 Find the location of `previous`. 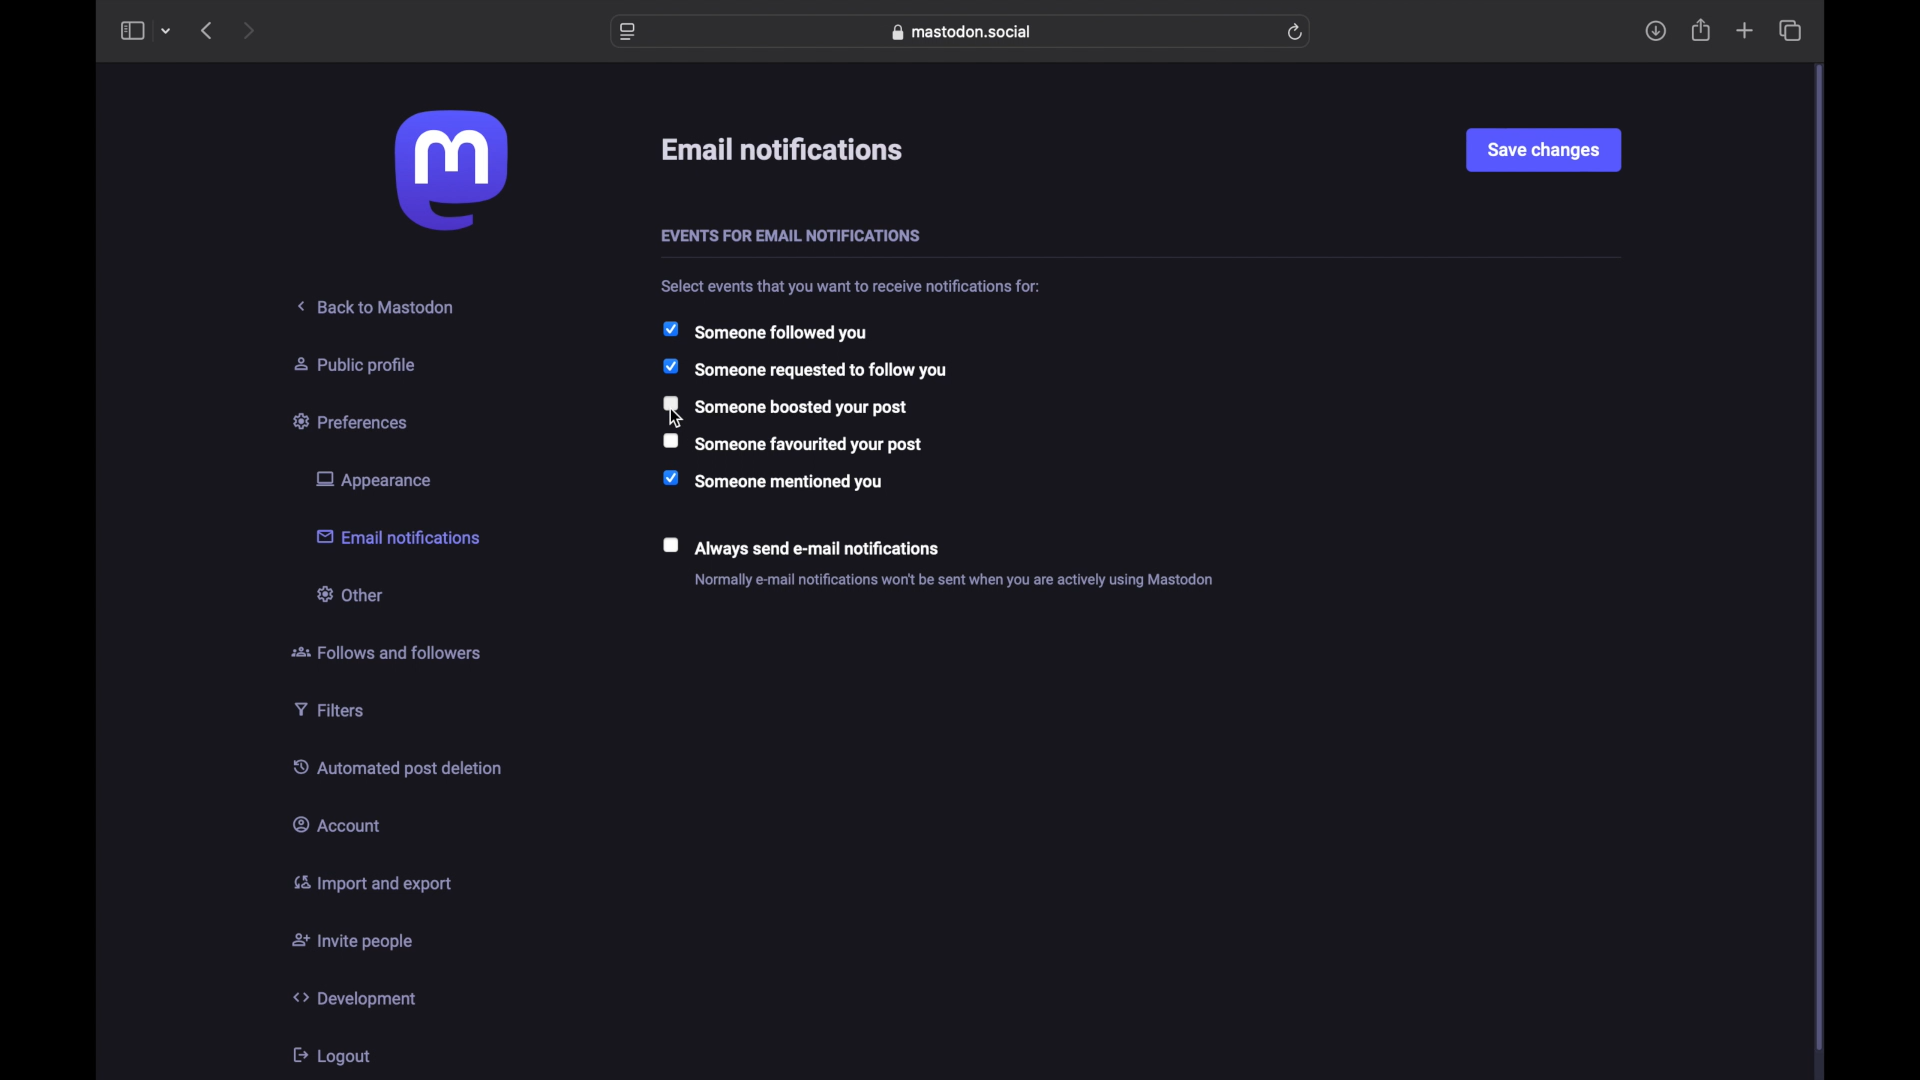

previous is located at coordinates (206, 30).